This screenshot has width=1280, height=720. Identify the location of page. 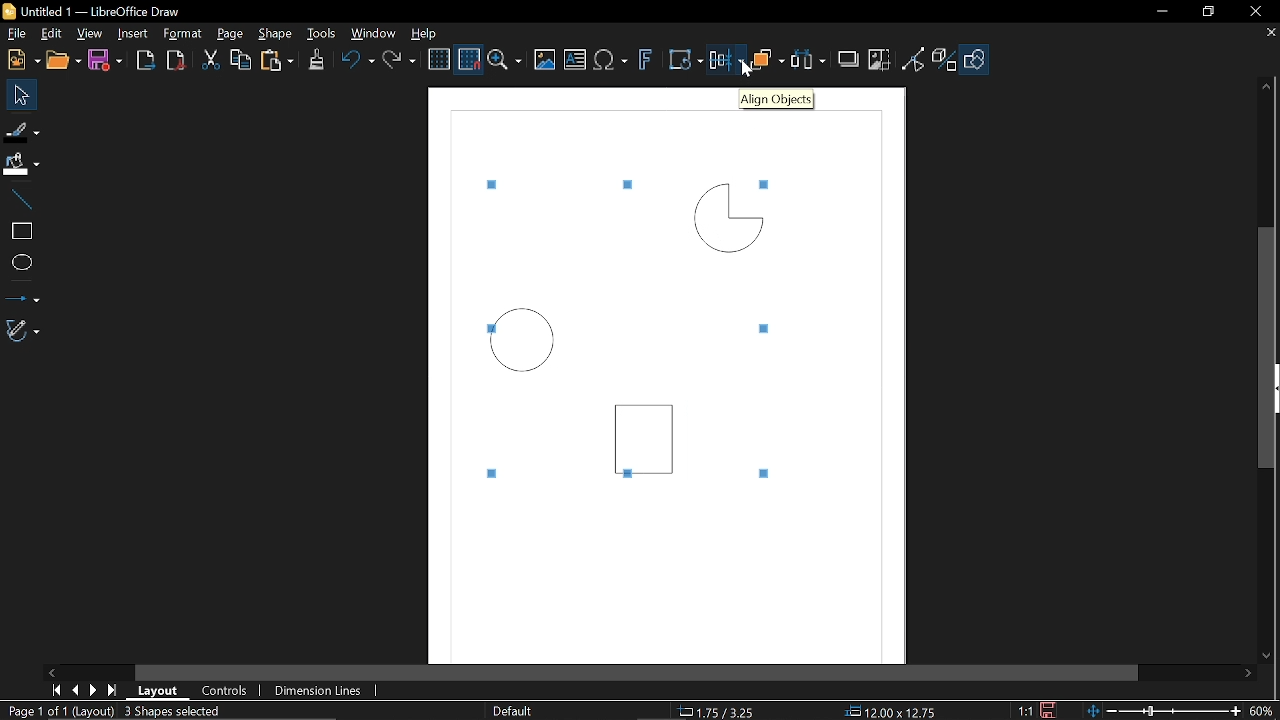
(234, 35).